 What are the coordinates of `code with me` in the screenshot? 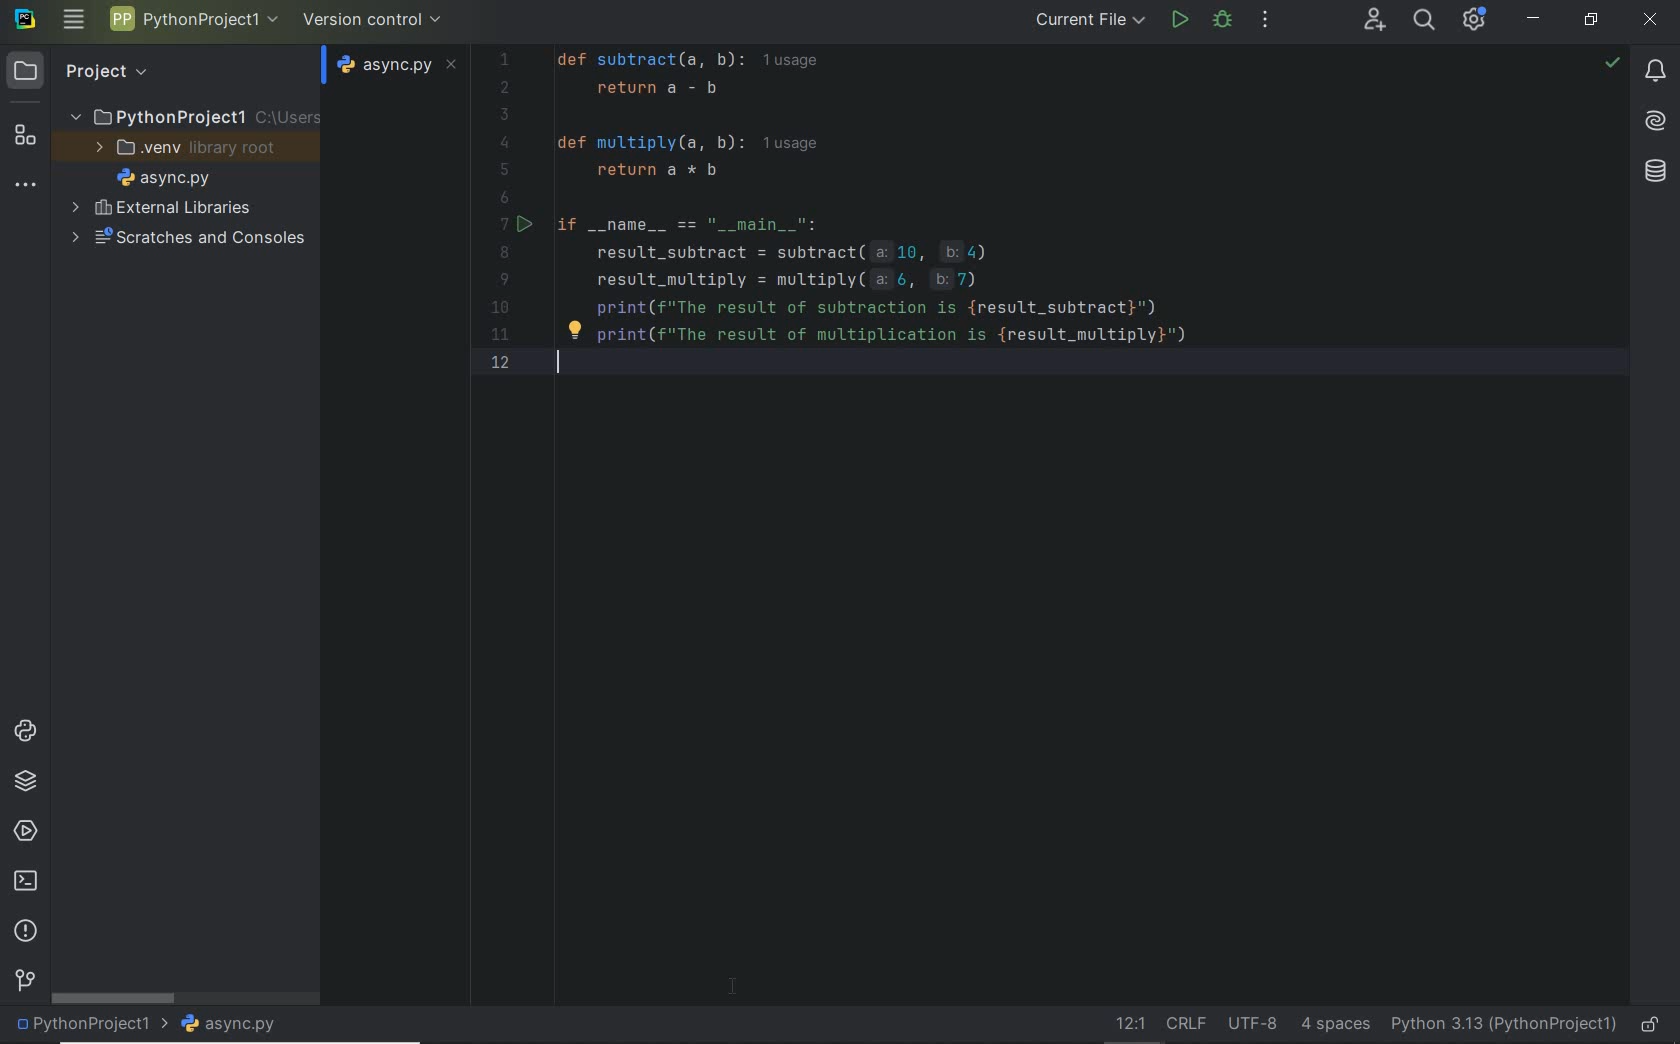 It's located at (1373, 22).